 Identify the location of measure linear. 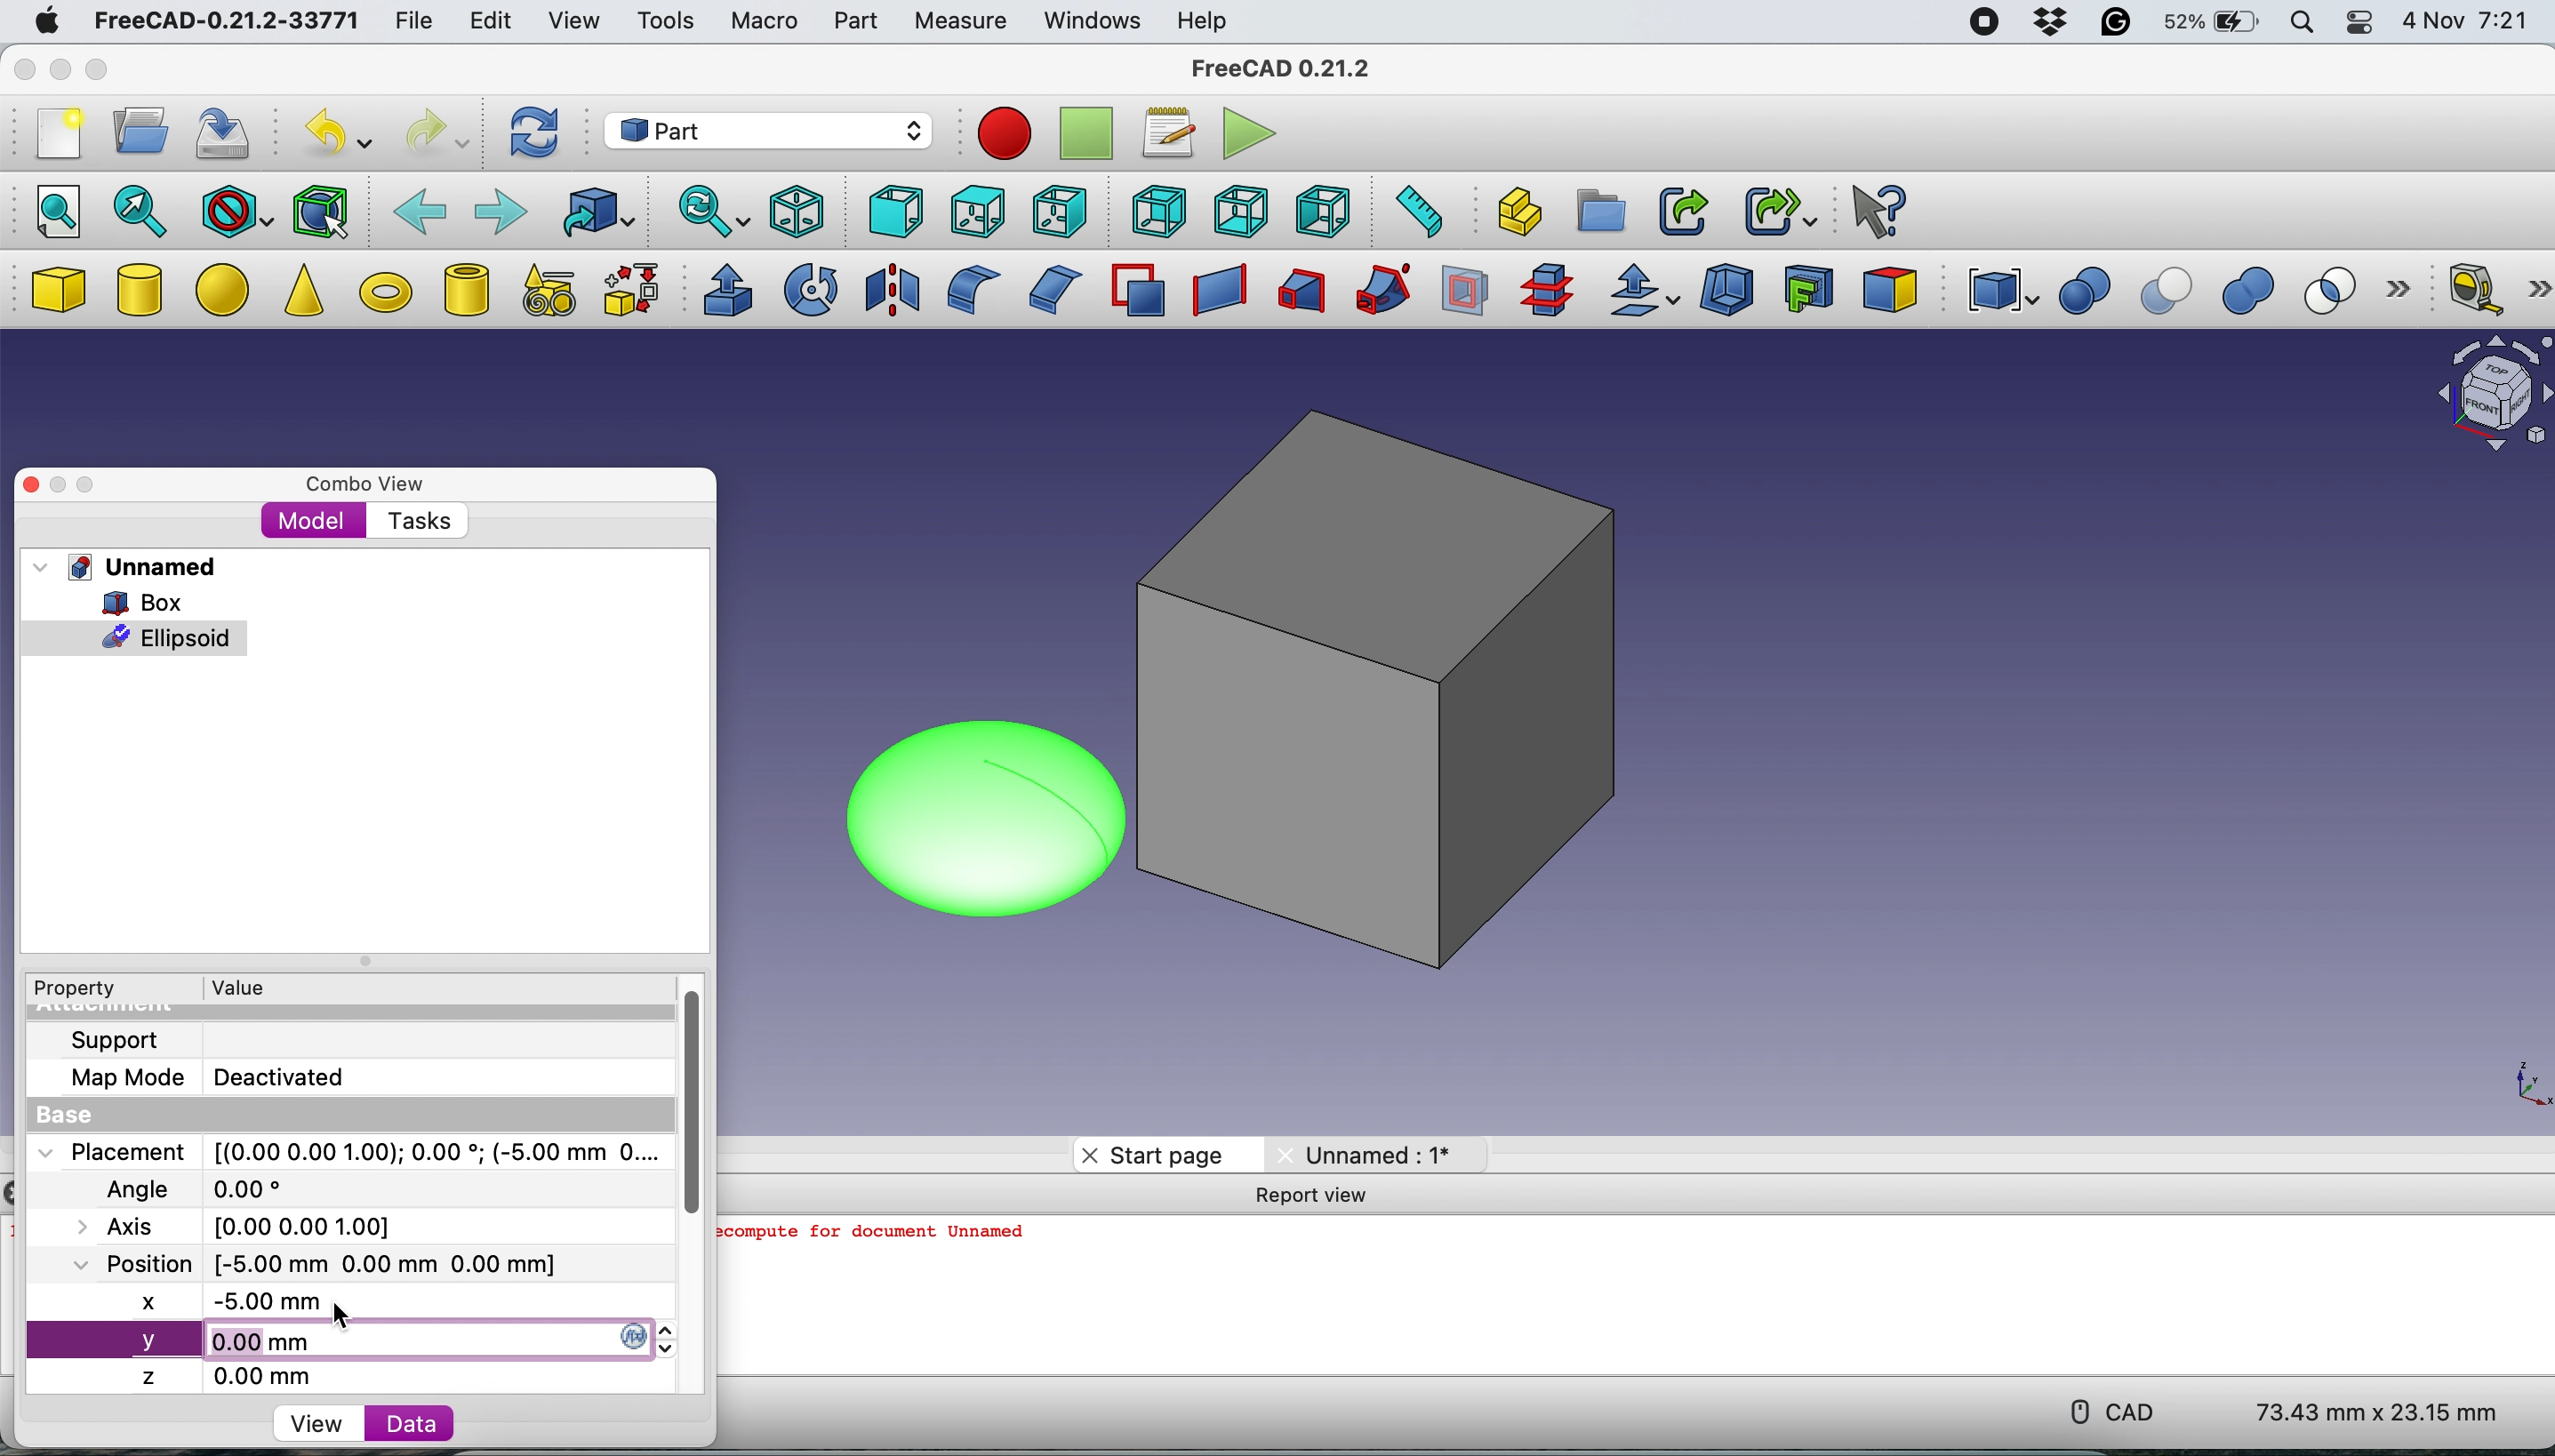
(2472, 287).